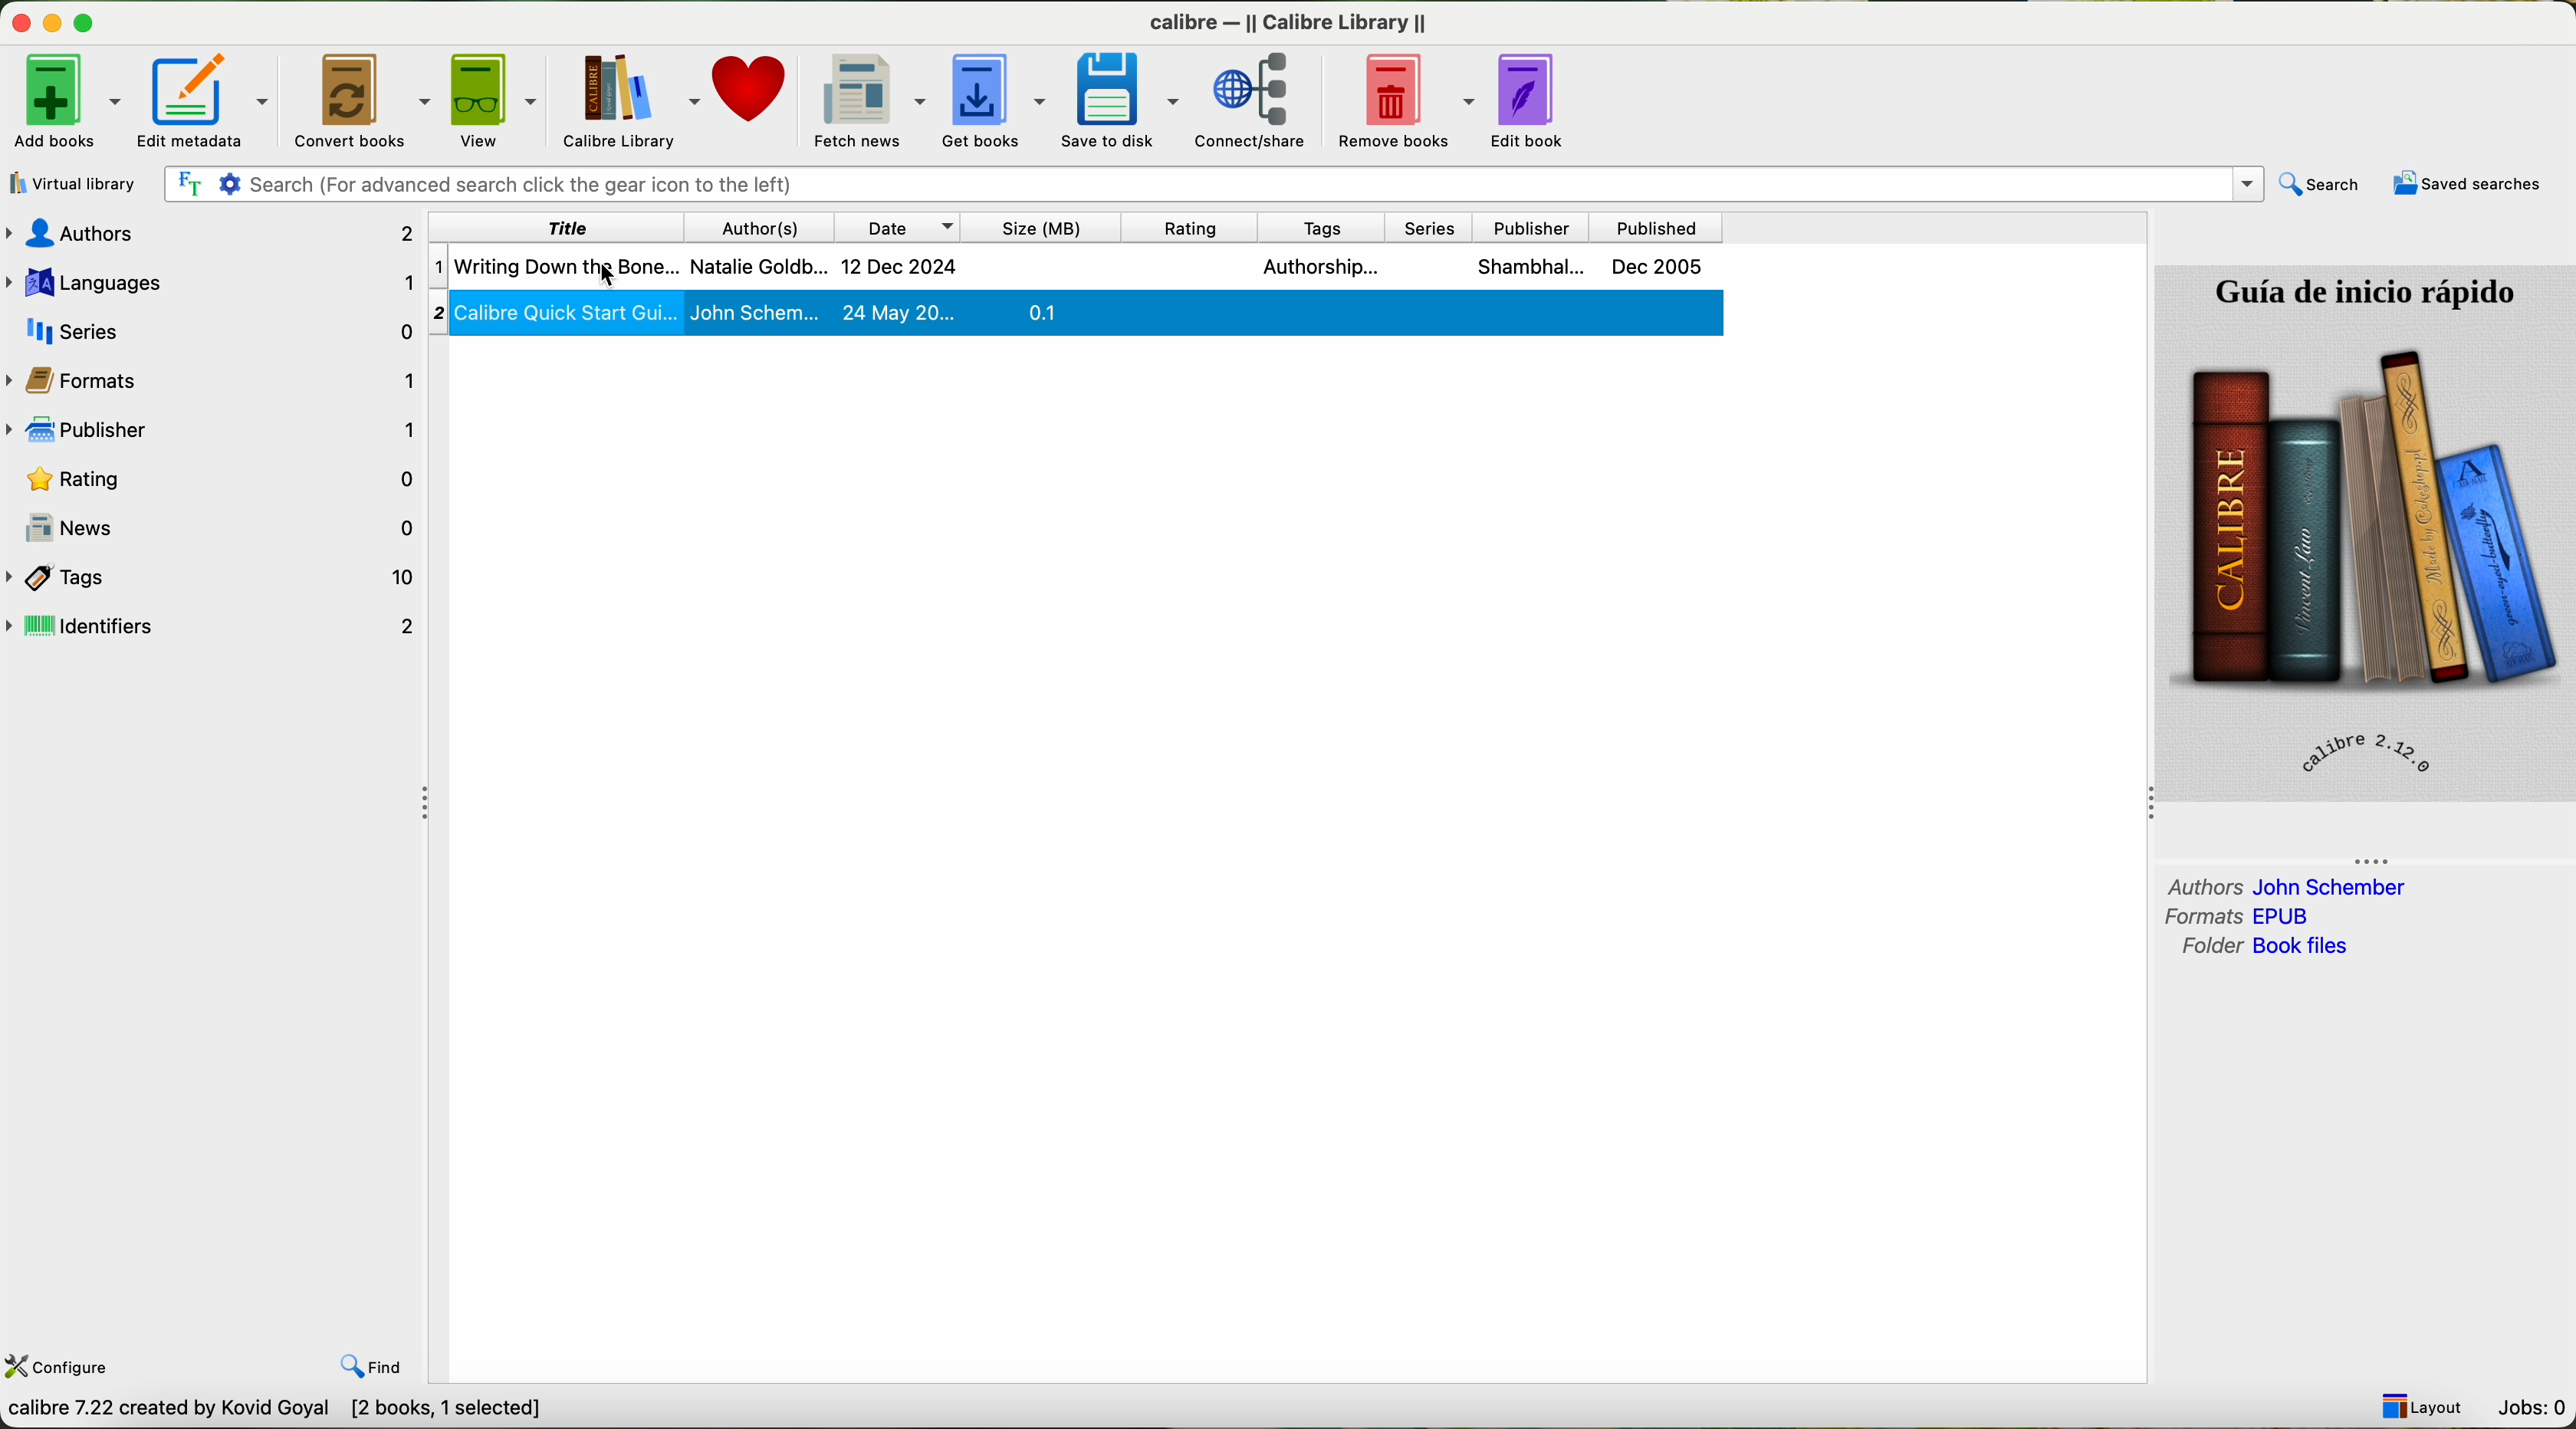 Image resolution: width=2576 pixels, height=1429 pixels. I want to click on saved searches, so click(2465, 186).